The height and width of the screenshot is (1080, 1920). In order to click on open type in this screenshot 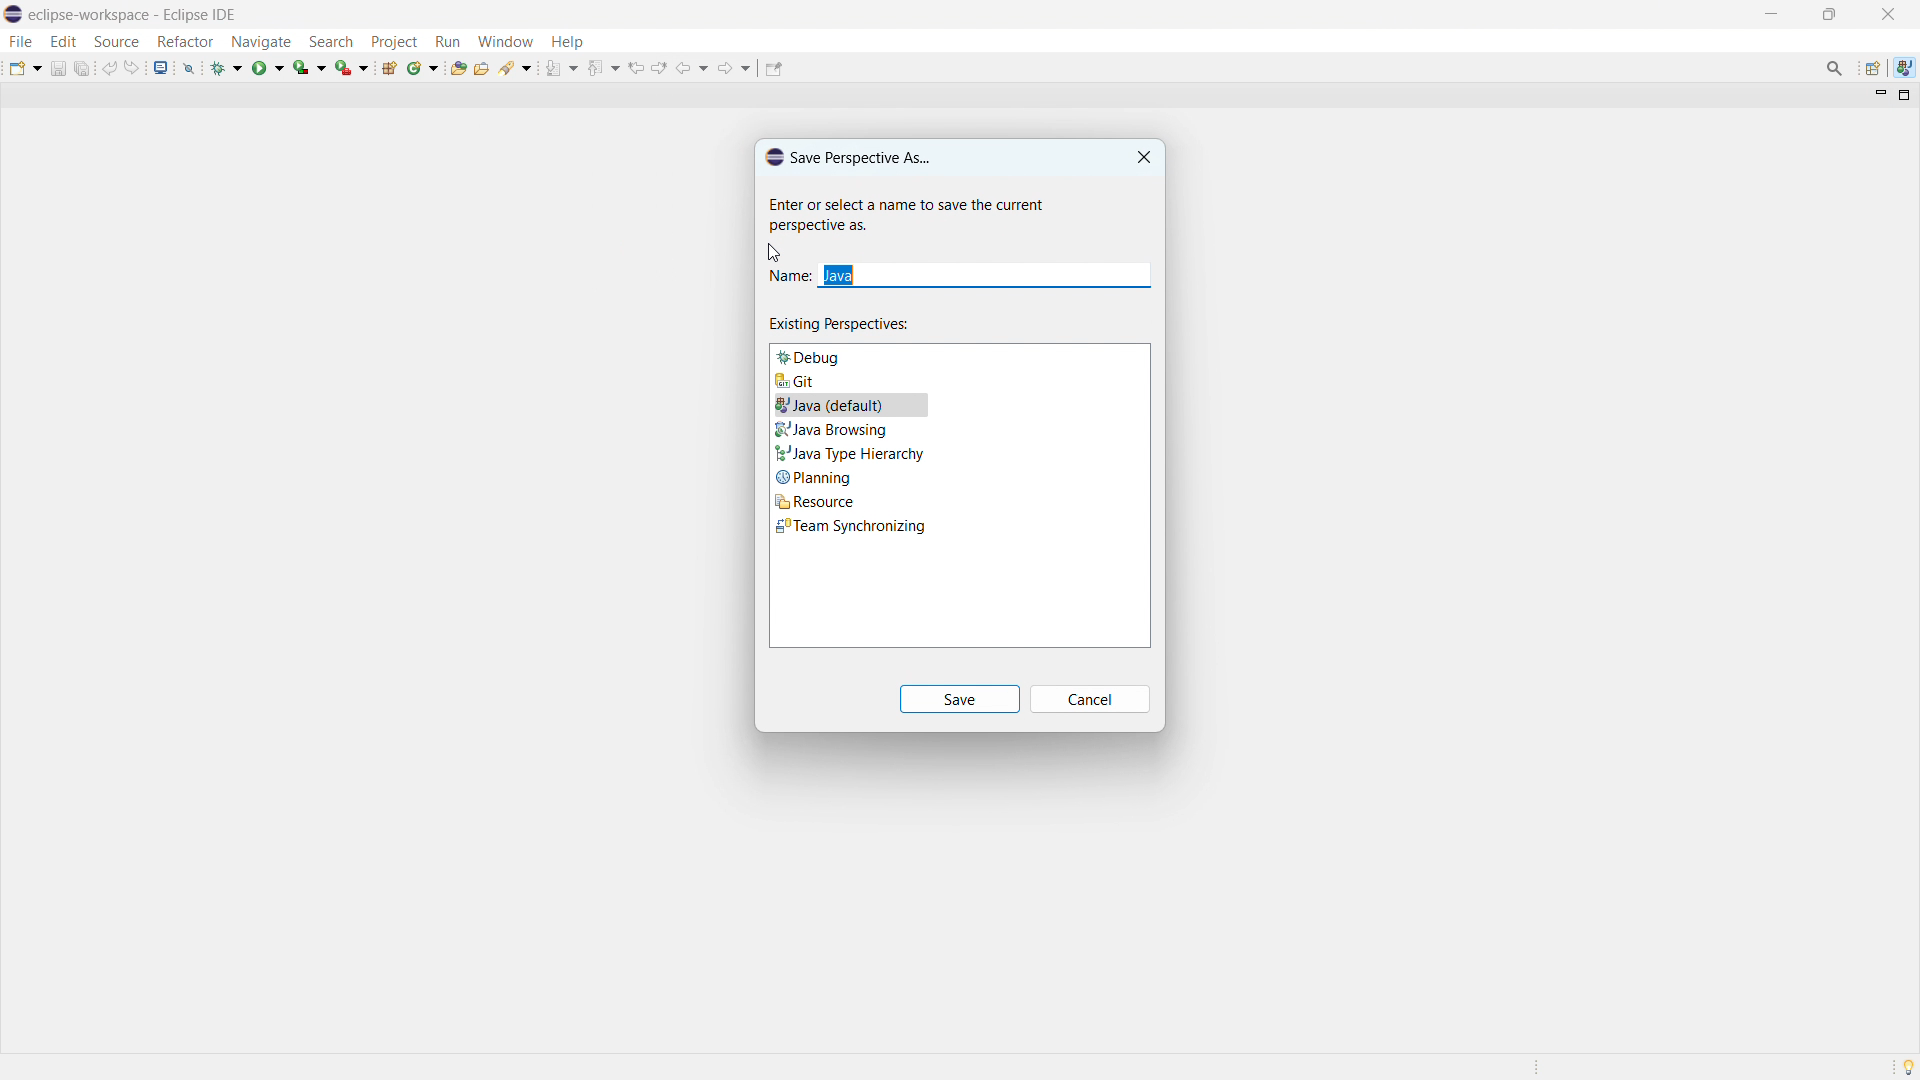, I will do `click(458, 68)`.